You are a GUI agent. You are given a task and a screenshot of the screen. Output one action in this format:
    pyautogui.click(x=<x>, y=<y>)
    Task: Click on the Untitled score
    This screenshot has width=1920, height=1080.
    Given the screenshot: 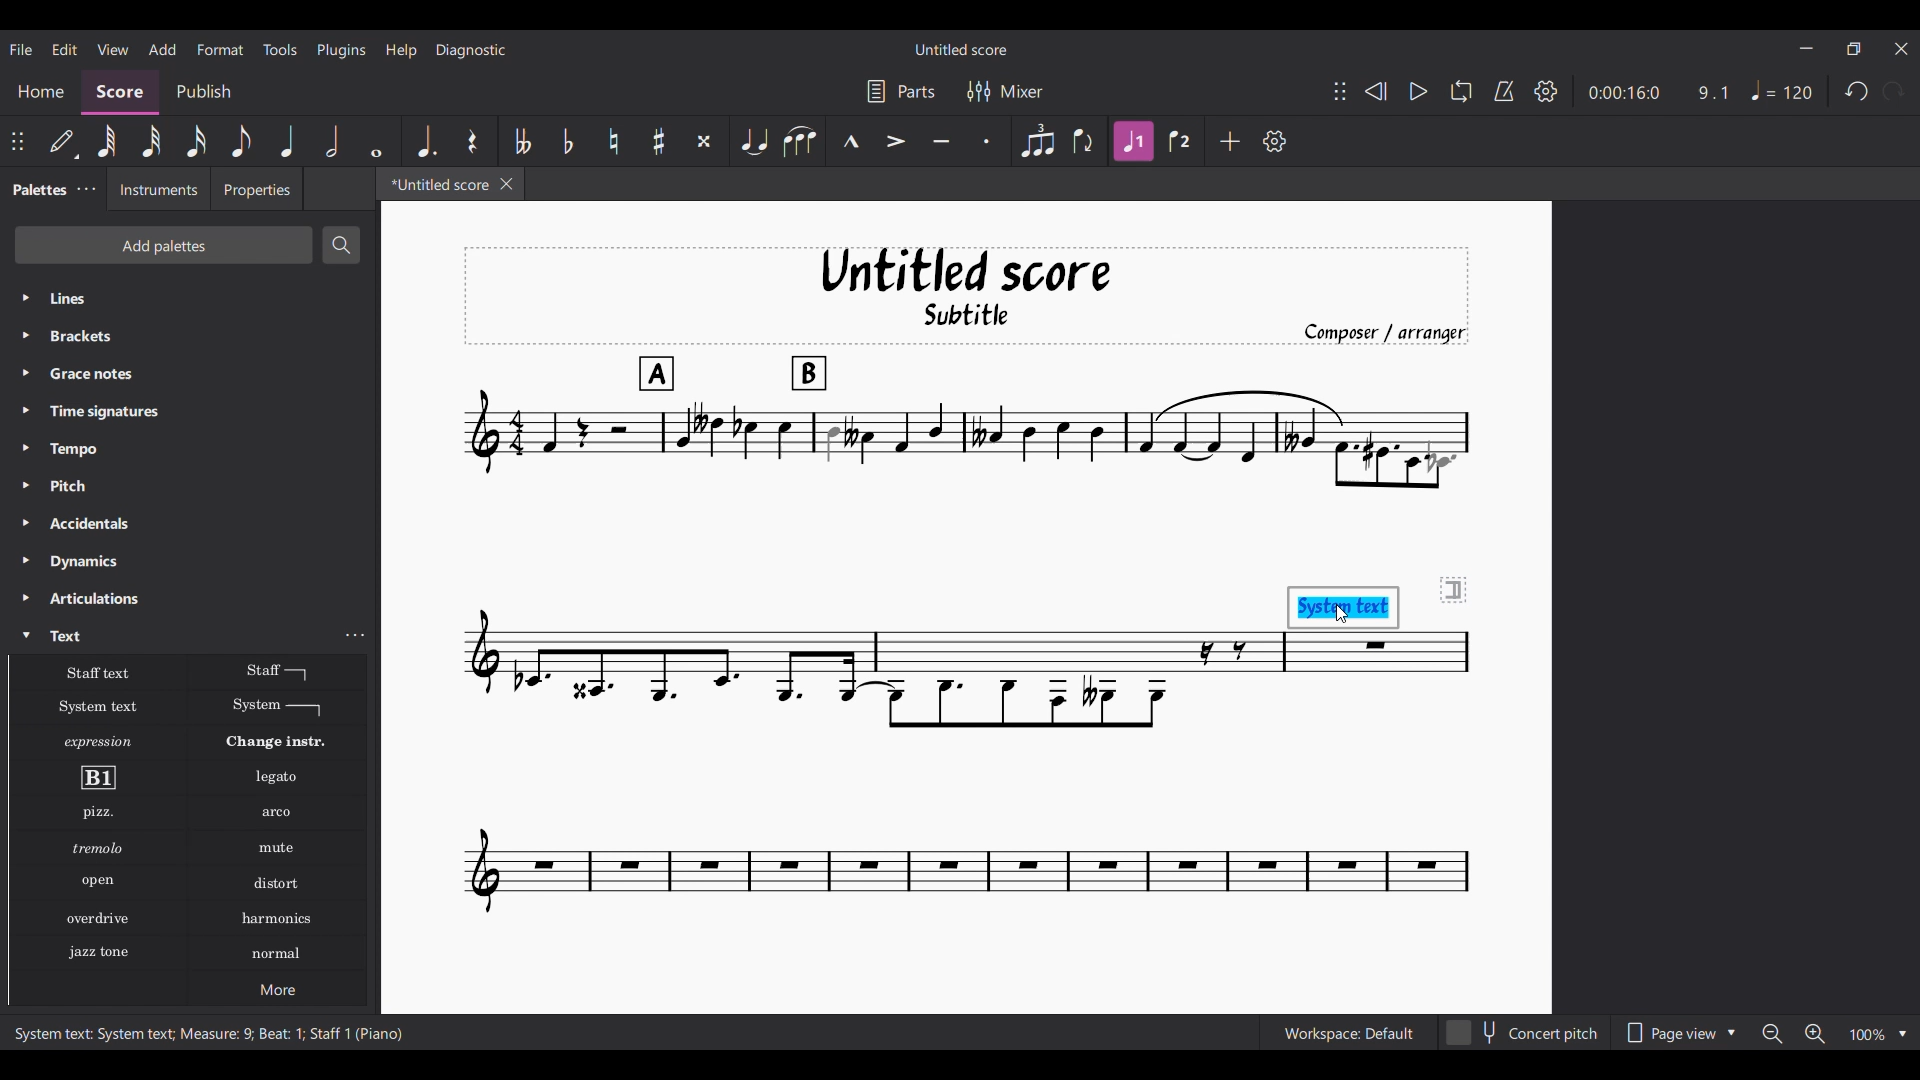 What is the action you would take?
    pyautogui.click(x=961, y=50)
    